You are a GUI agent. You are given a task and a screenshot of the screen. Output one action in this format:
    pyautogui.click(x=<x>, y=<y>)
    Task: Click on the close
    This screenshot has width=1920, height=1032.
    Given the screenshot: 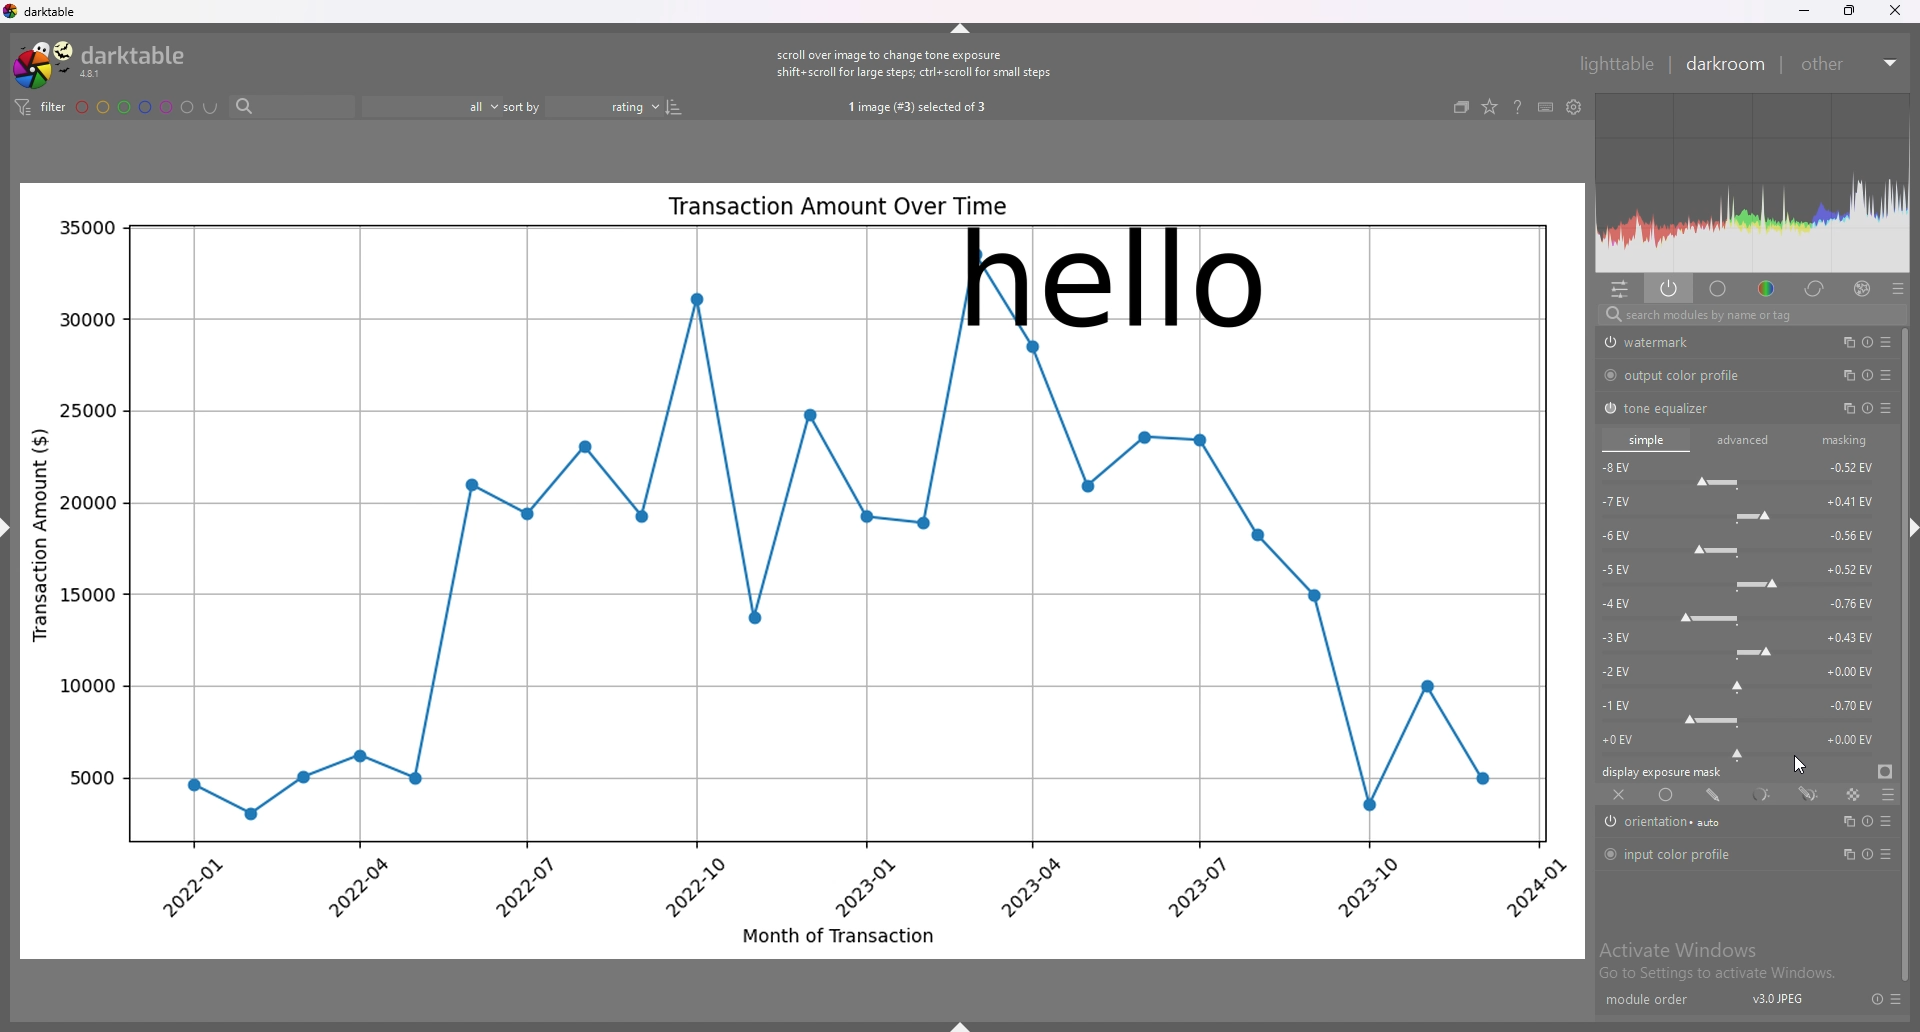 What is the action you would take?
    pyautogui.click(x=1893, y=10)
    